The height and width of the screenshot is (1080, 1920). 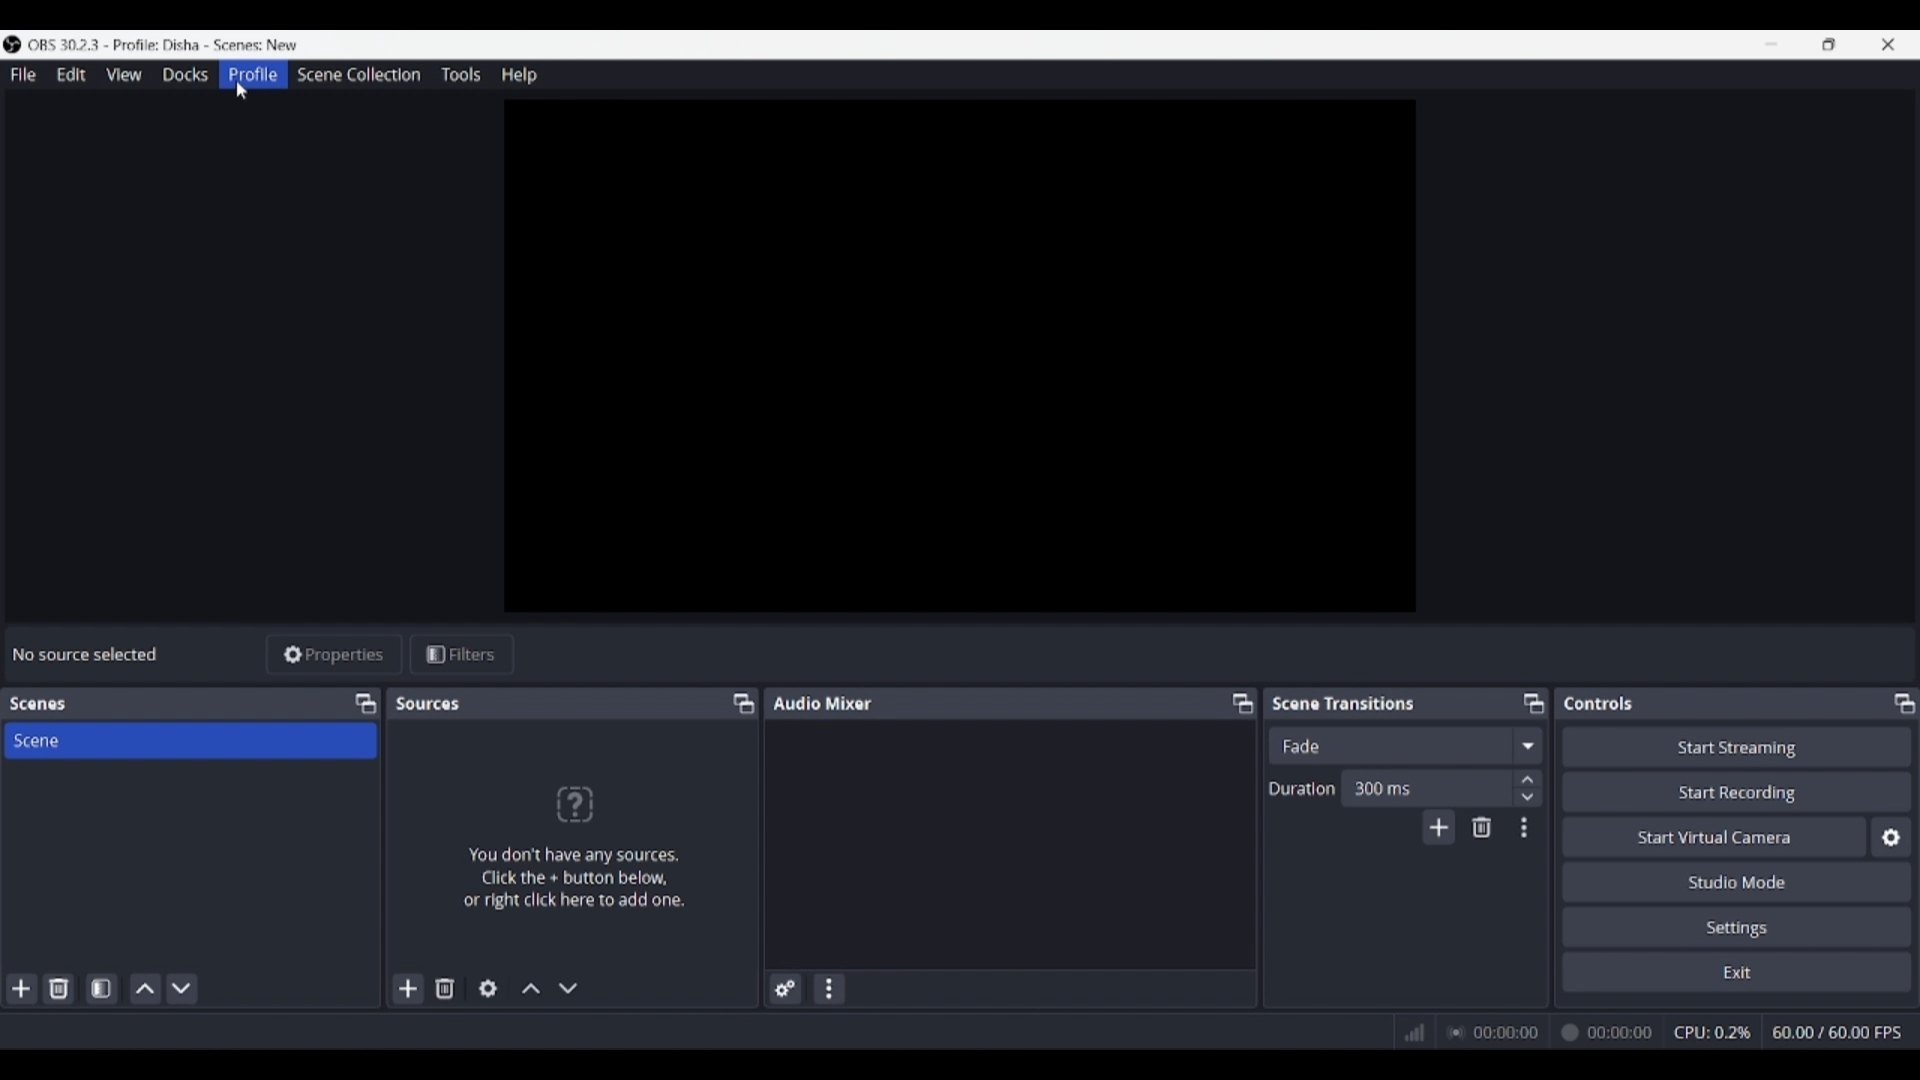 What do you see at coordinates (531, 988) in the screenshot?
I see `Move source up` at bounding box center [531, 988].